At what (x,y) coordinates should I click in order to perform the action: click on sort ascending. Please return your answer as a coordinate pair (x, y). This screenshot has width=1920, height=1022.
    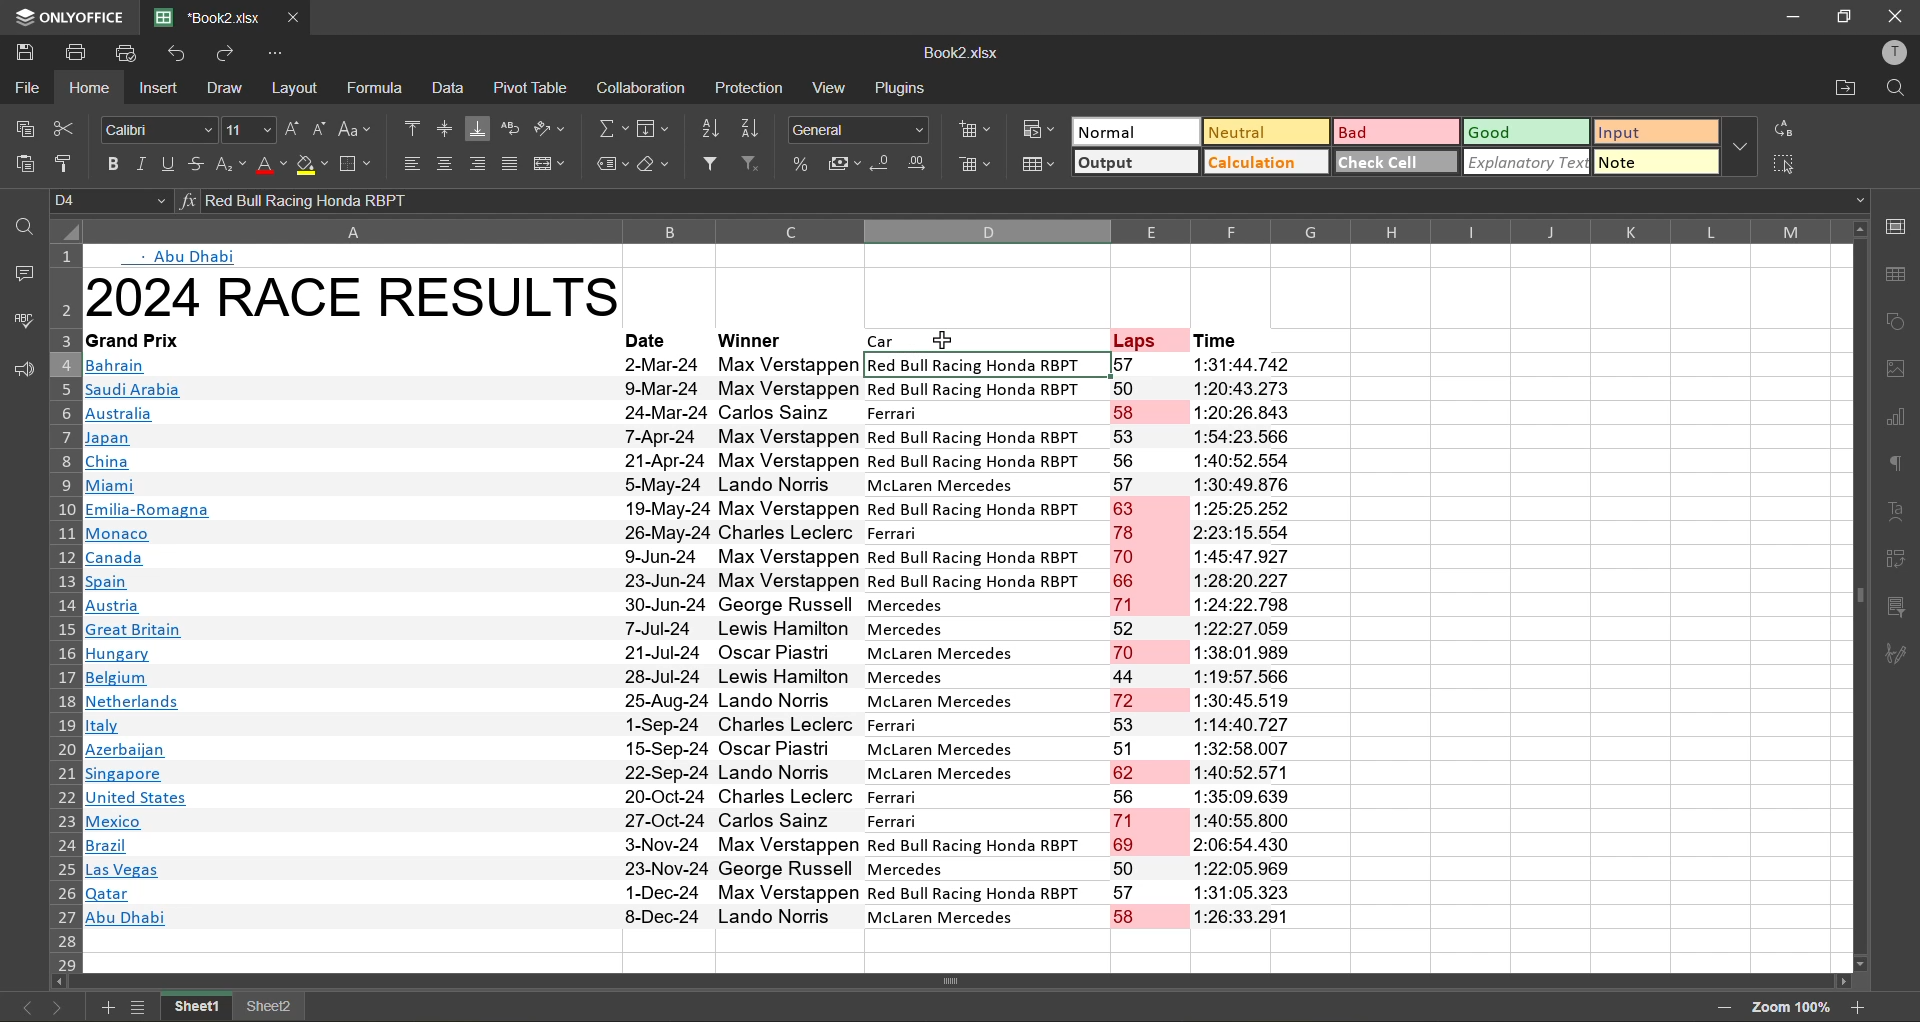
    Looking at the image, I should click on (712, 131).